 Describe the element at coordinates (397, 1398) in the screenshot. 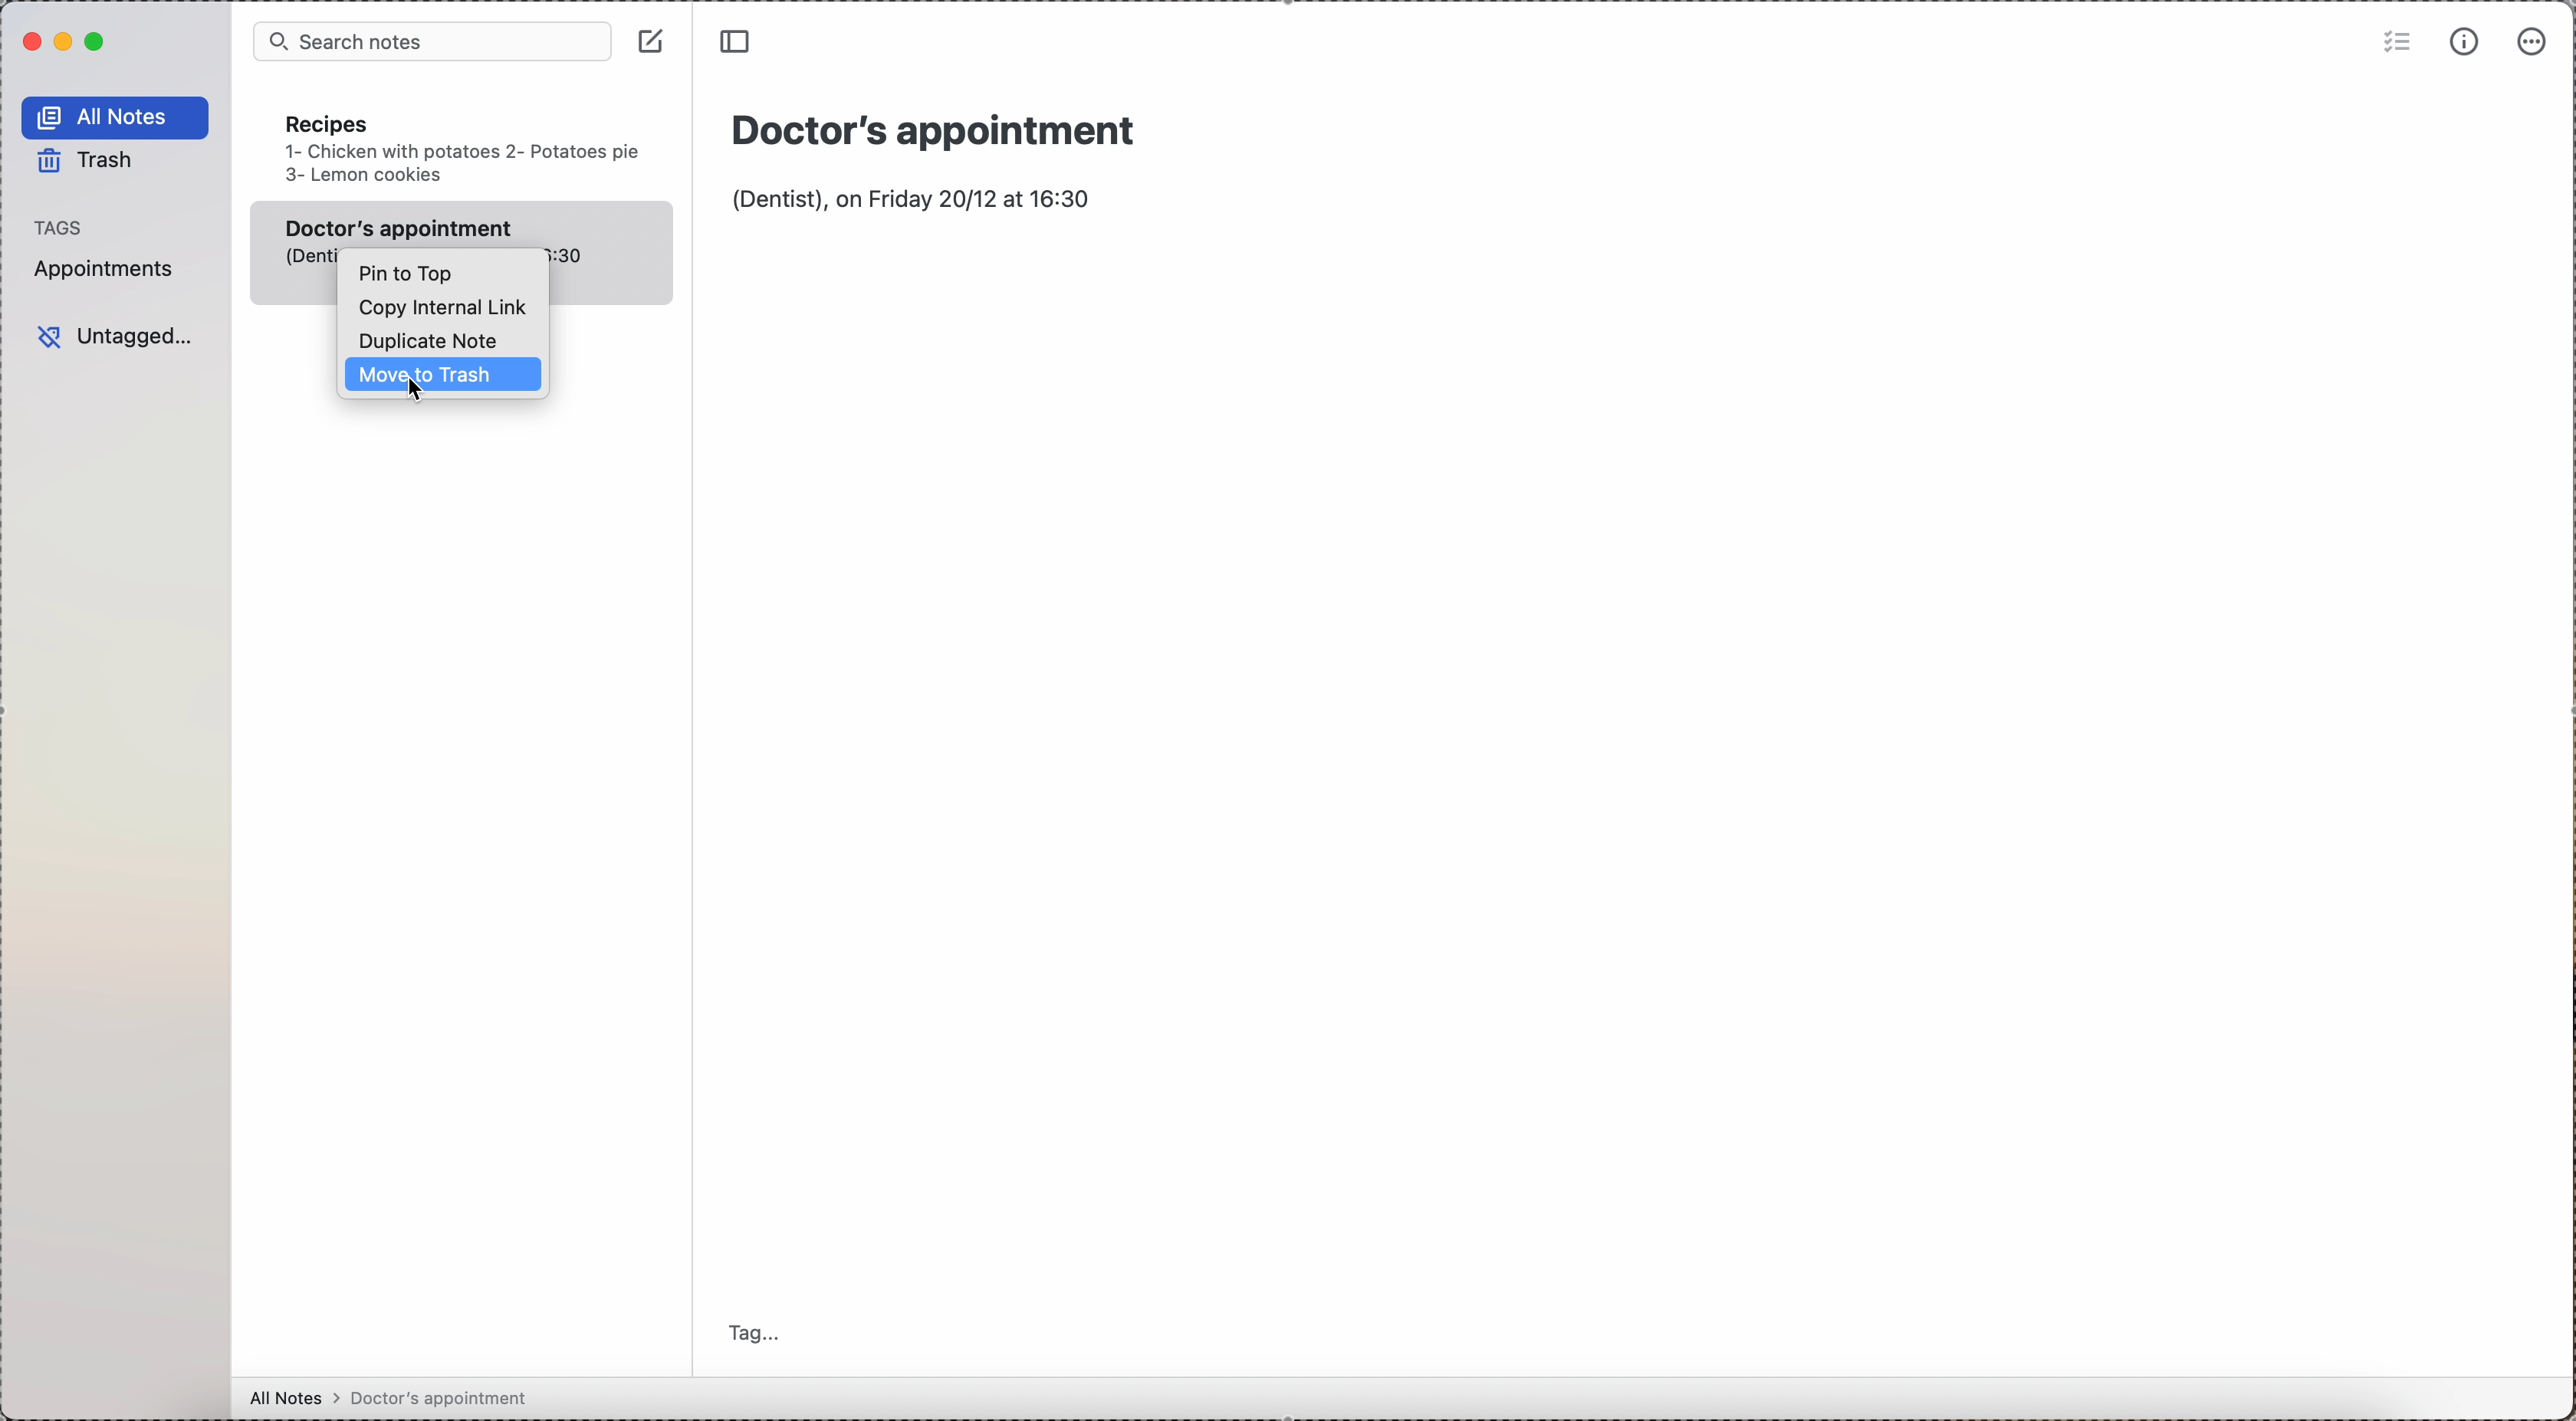

I see `all notes > doctor's appointment` at that location.